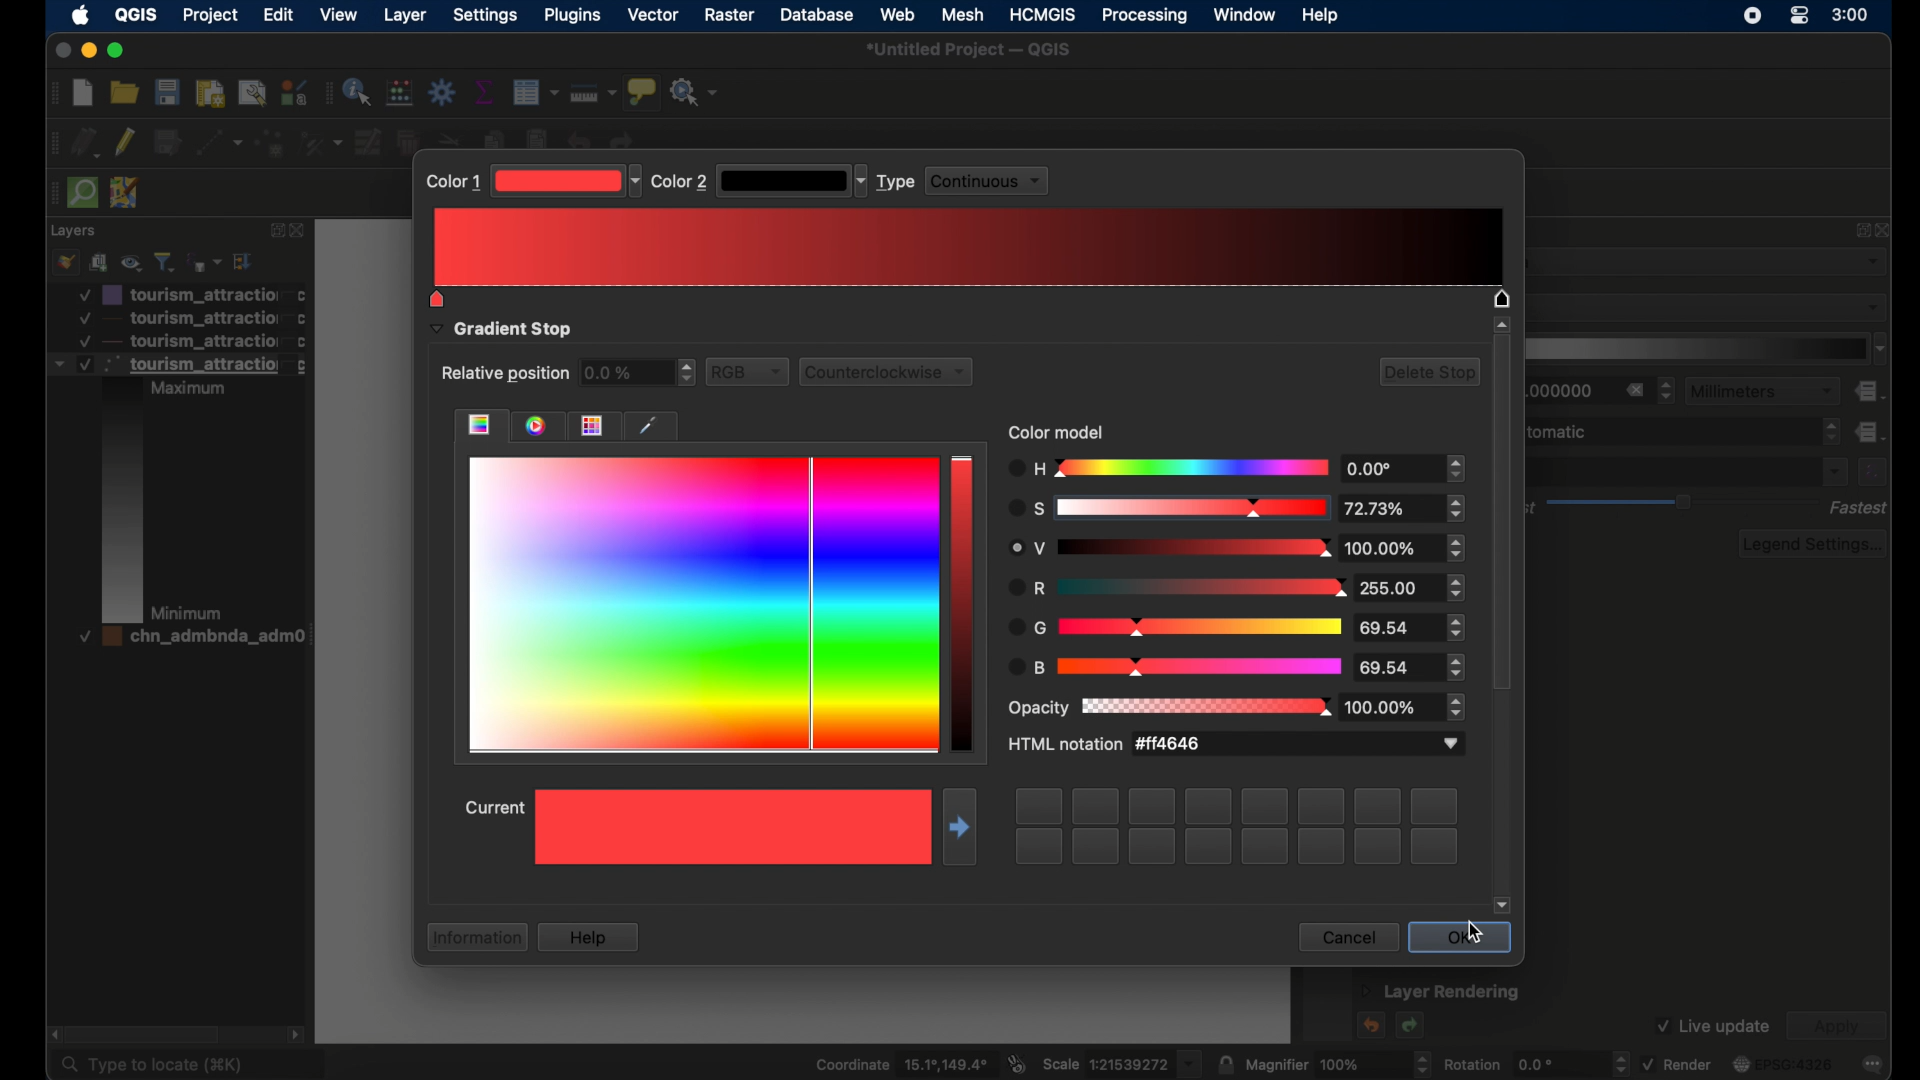 The image size is (1920, 1080). Describe the element at coordinates (566, 185) in the screenshot. I see `magenta` at that location.